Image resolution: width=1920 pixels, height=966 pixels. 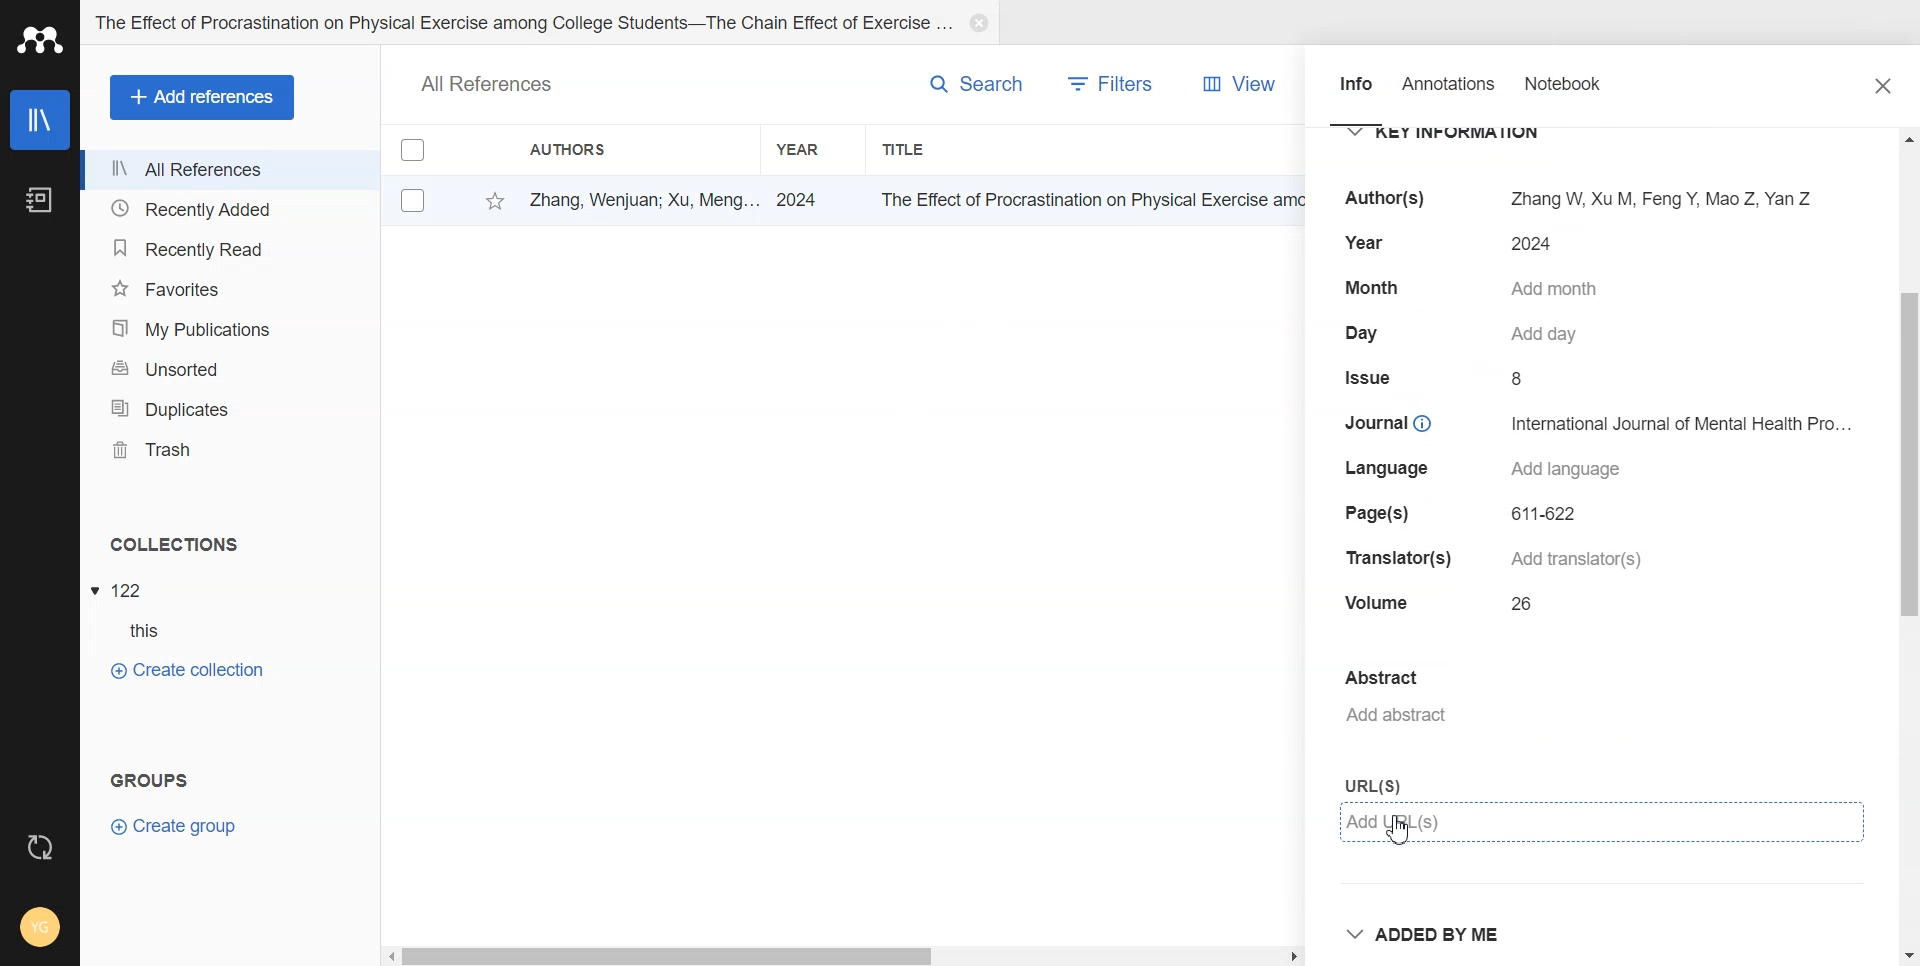 What do you see at coordinates (416, 157) in the screenshot?
I see `Check box` at bounding box center [416, 157].